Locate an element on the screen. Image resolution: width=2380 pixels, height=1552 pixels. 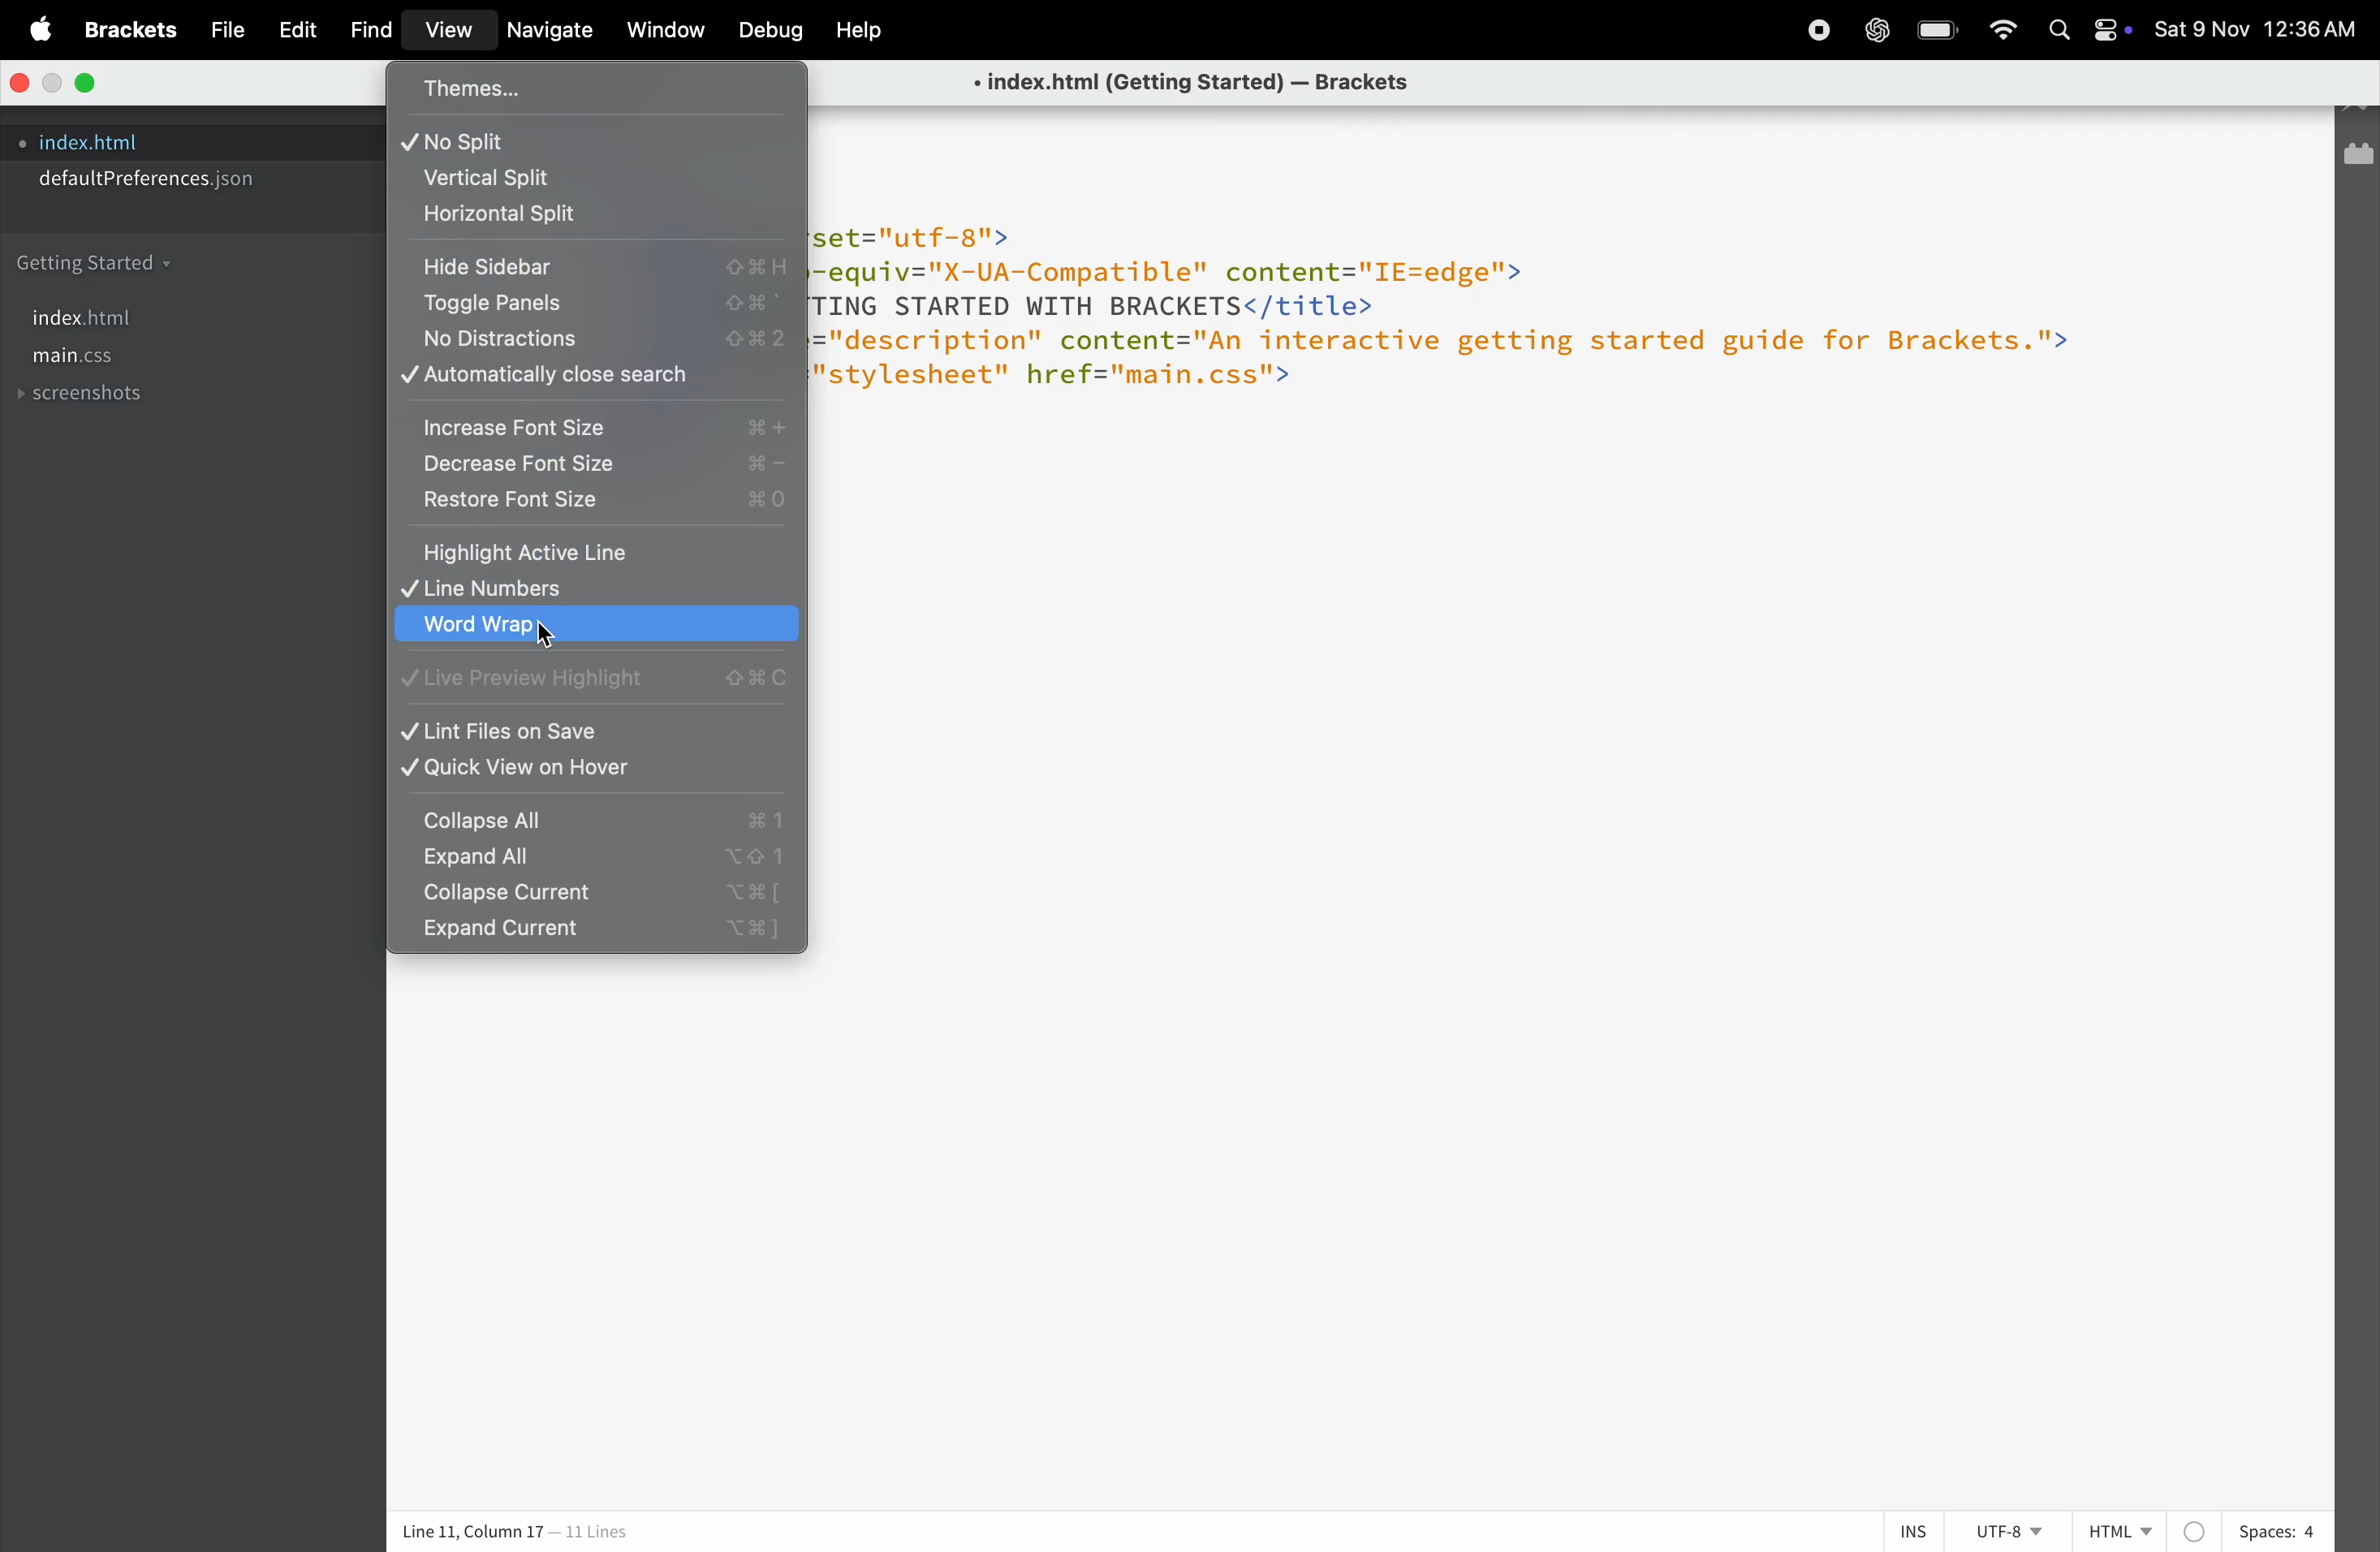
expand all is located at coordinates (590, 859).